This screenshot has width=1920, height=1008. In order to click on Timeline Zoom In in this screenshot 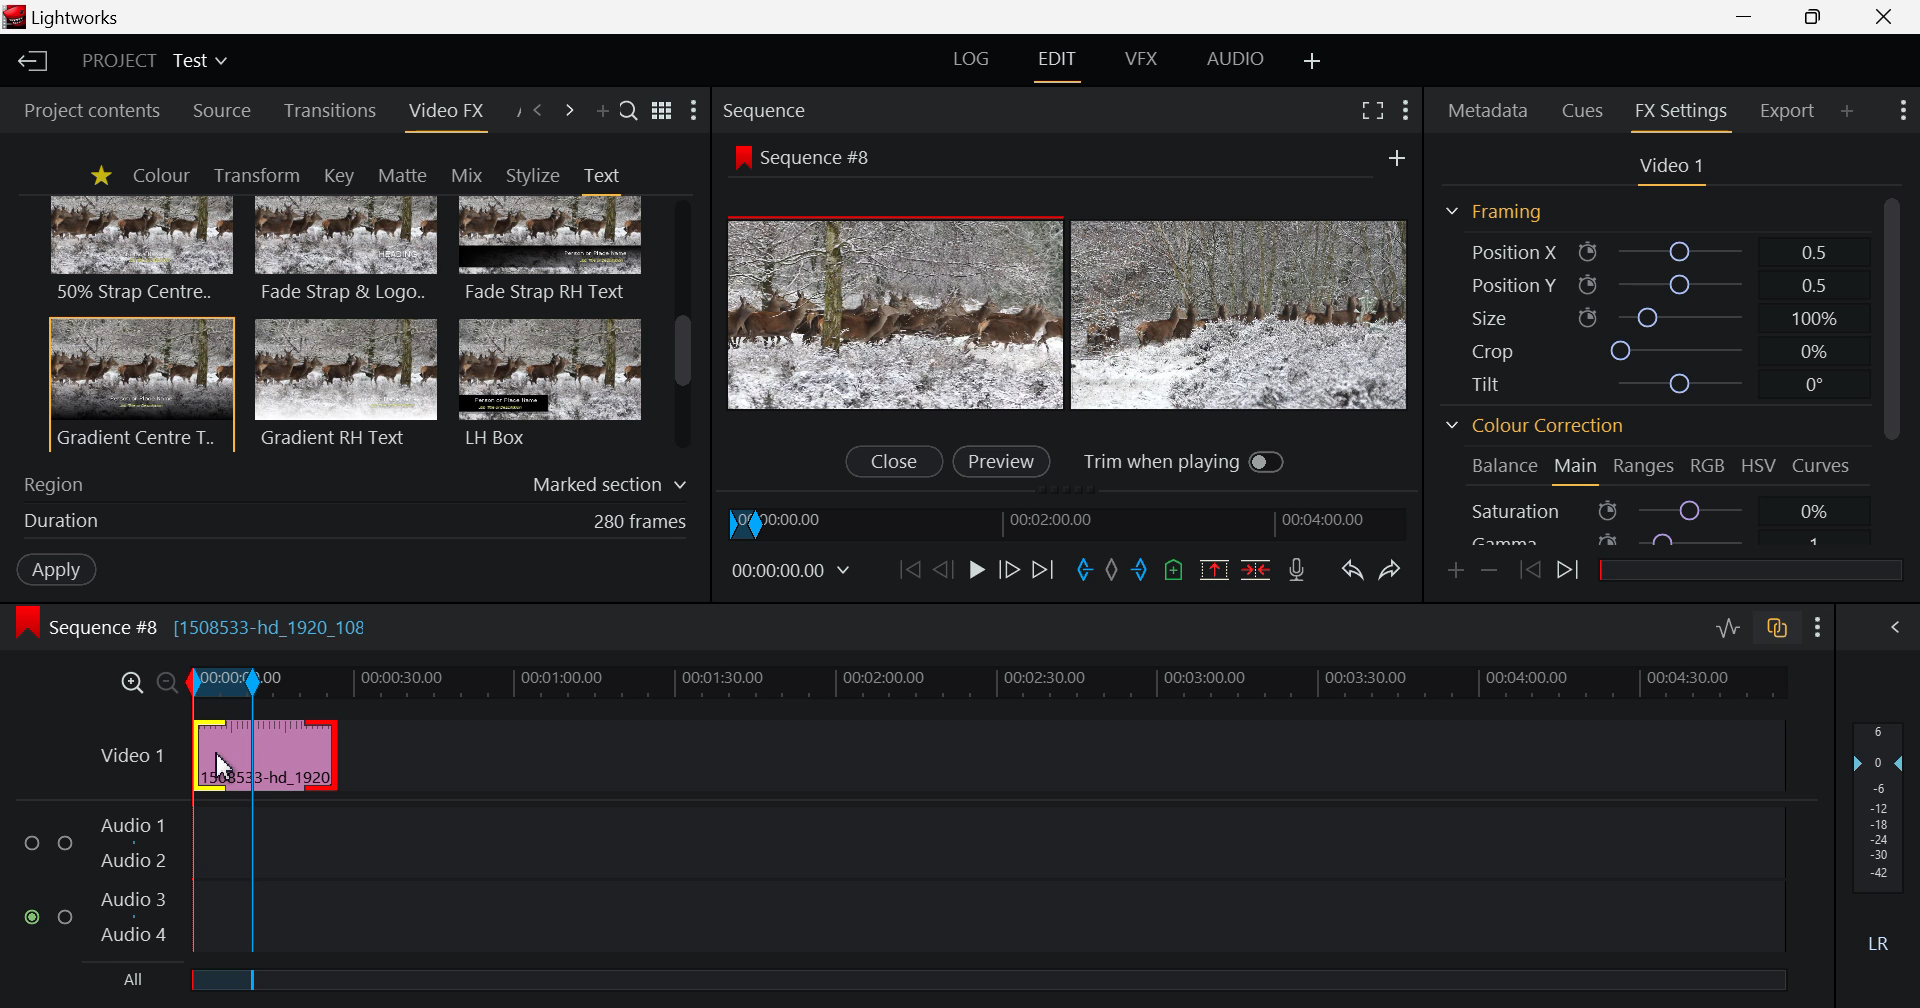, I will do `click(132, 680)`.